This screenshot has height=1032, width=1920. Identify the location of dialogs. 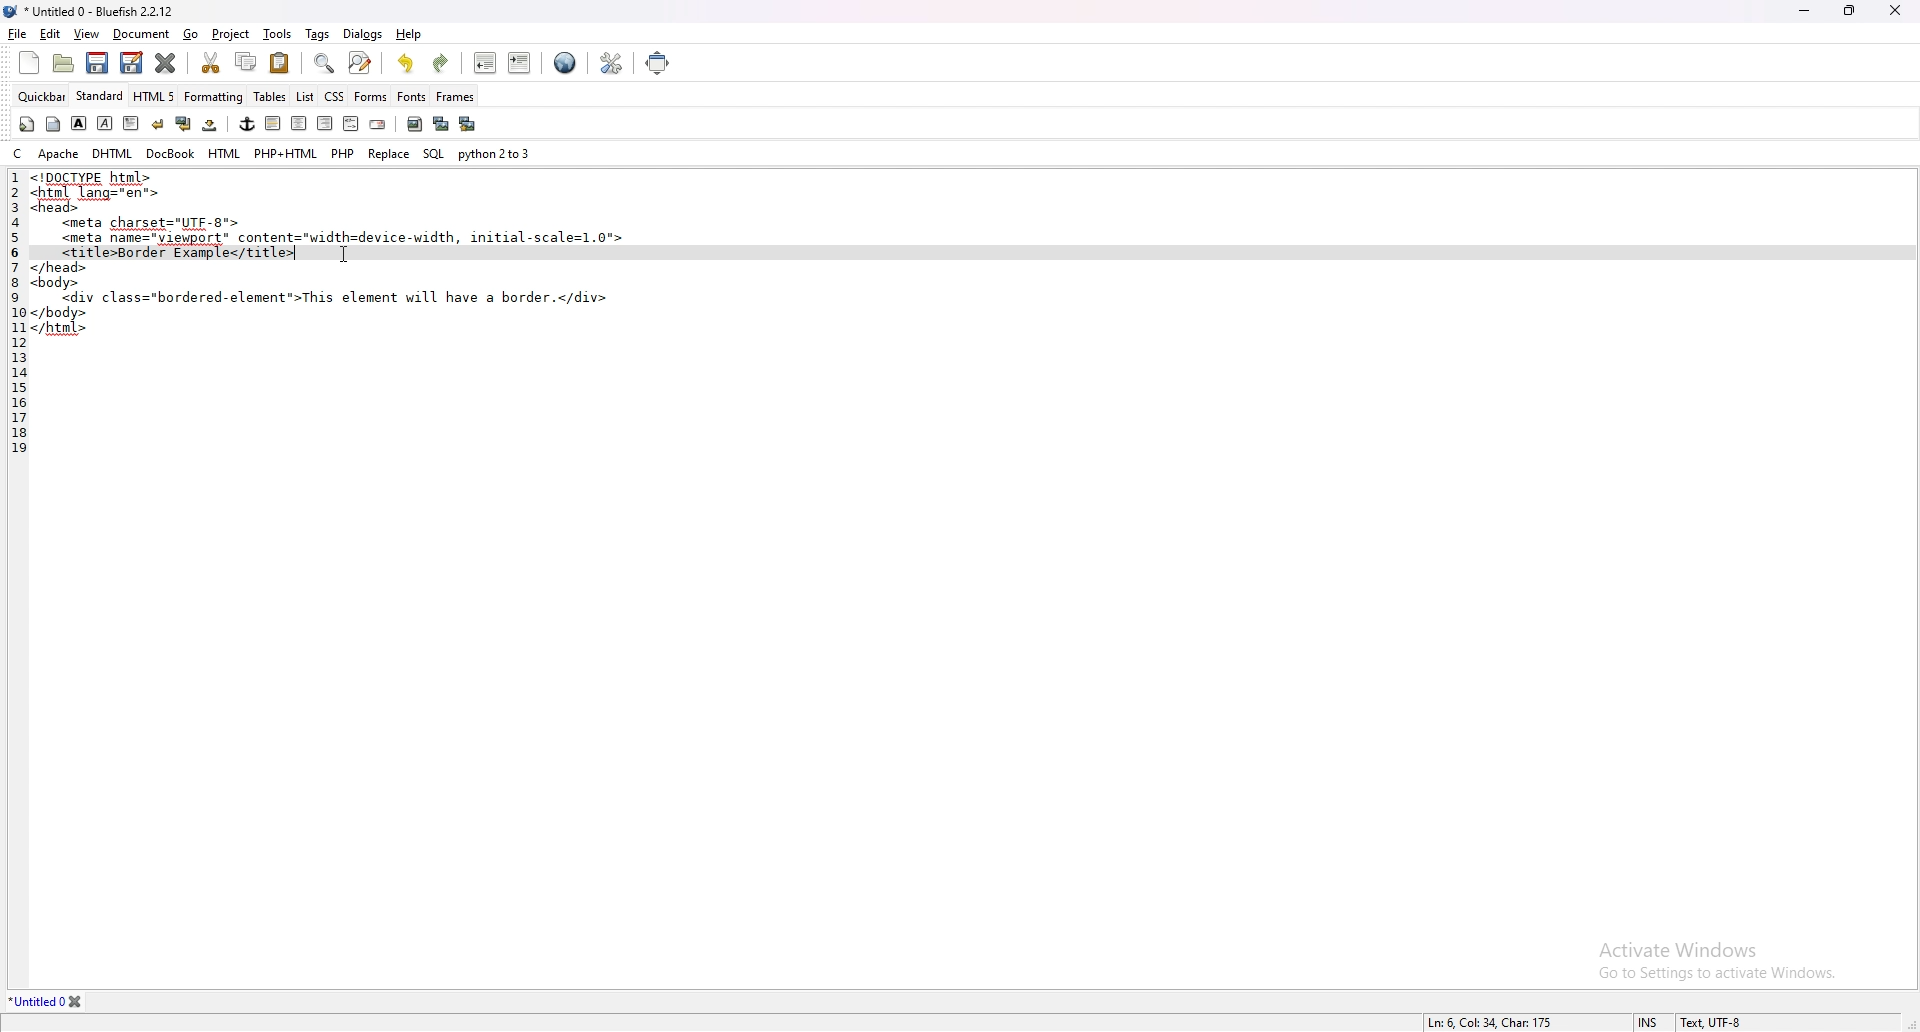
(362, 33).